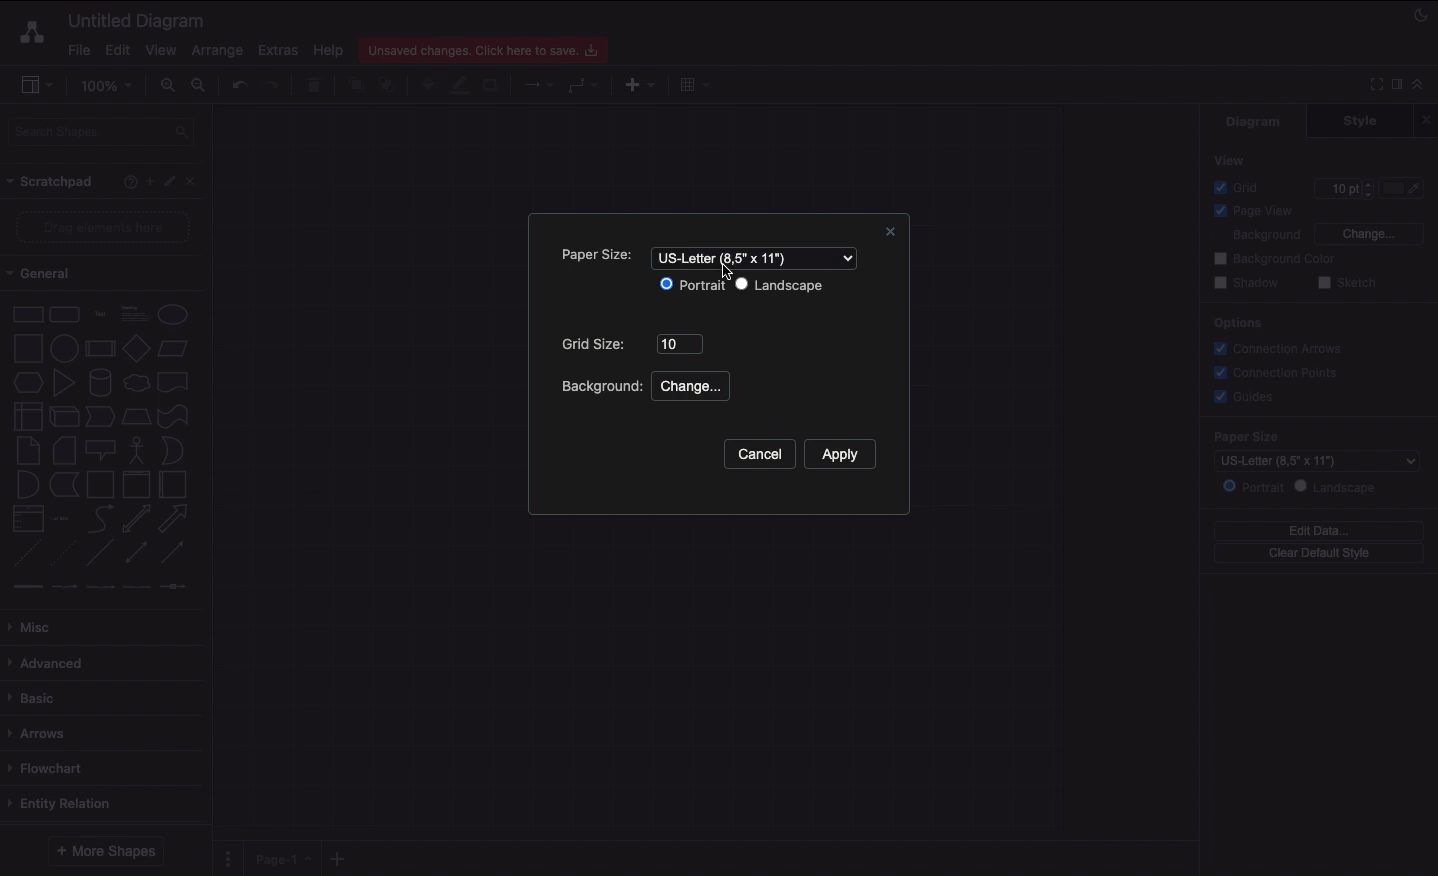  What do you see at coordinates (109, 86) in the screenshot?
I see `100%` at bounding box center [109, 86].